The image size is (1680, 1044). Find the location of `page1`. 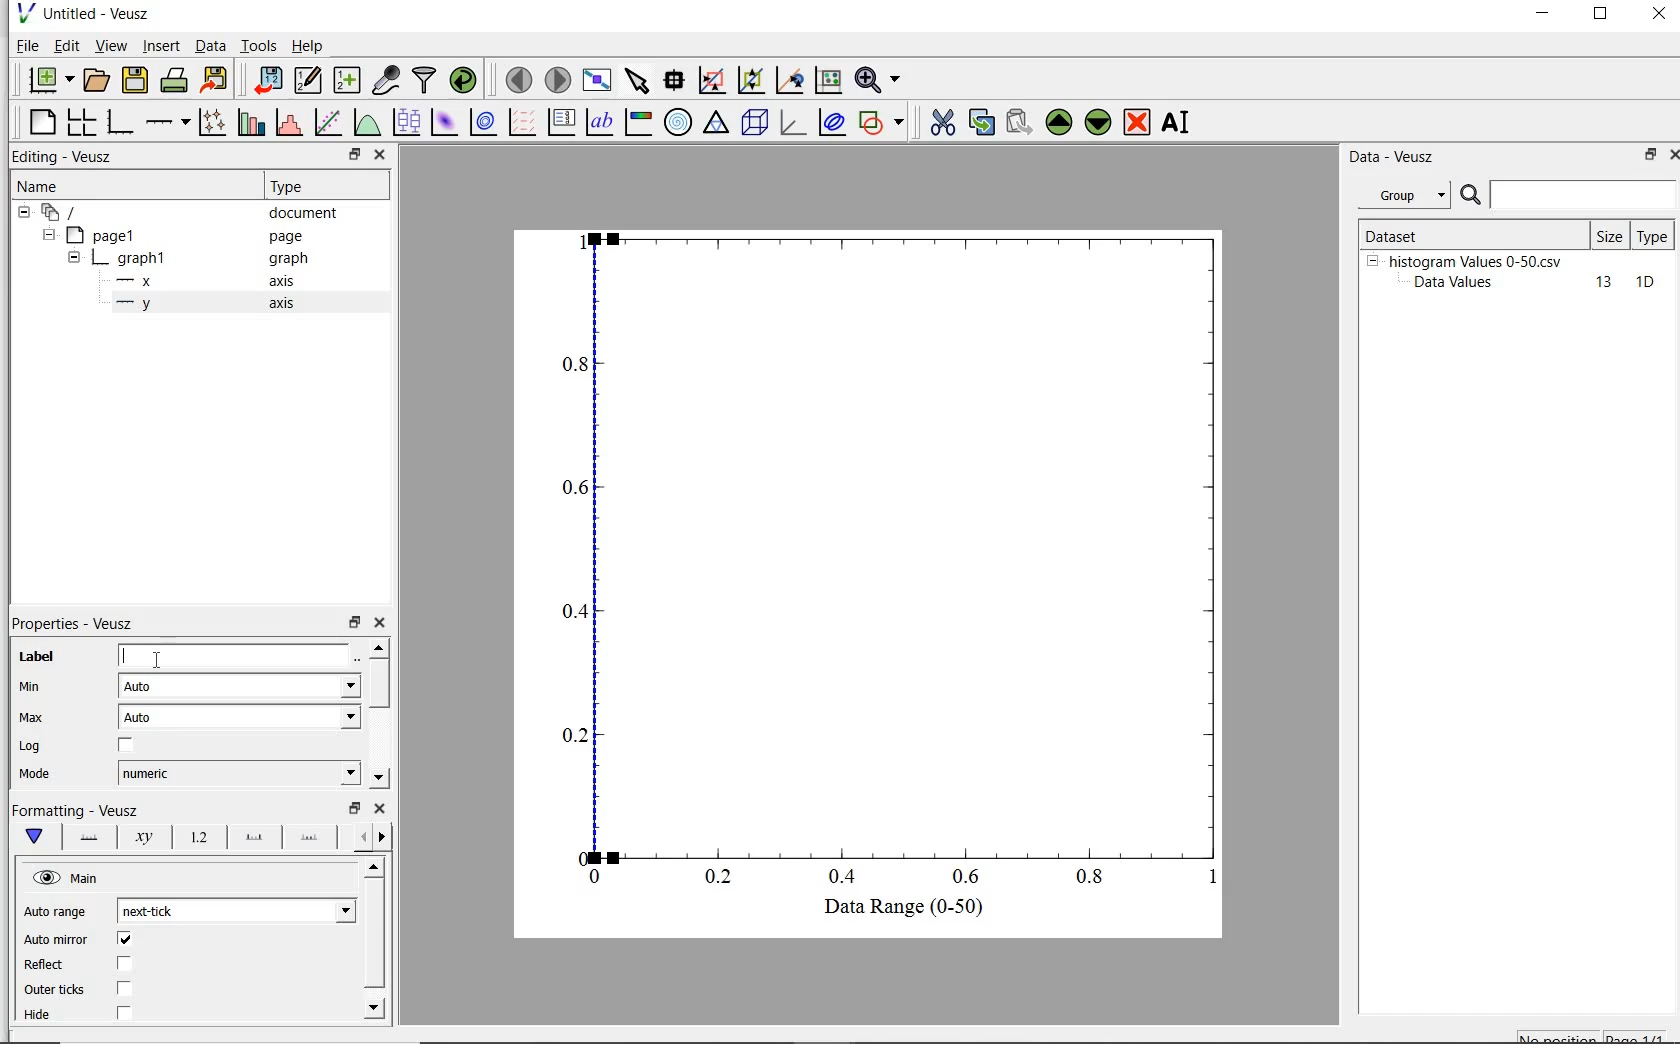

page1 is located at coordinates (105, 237).